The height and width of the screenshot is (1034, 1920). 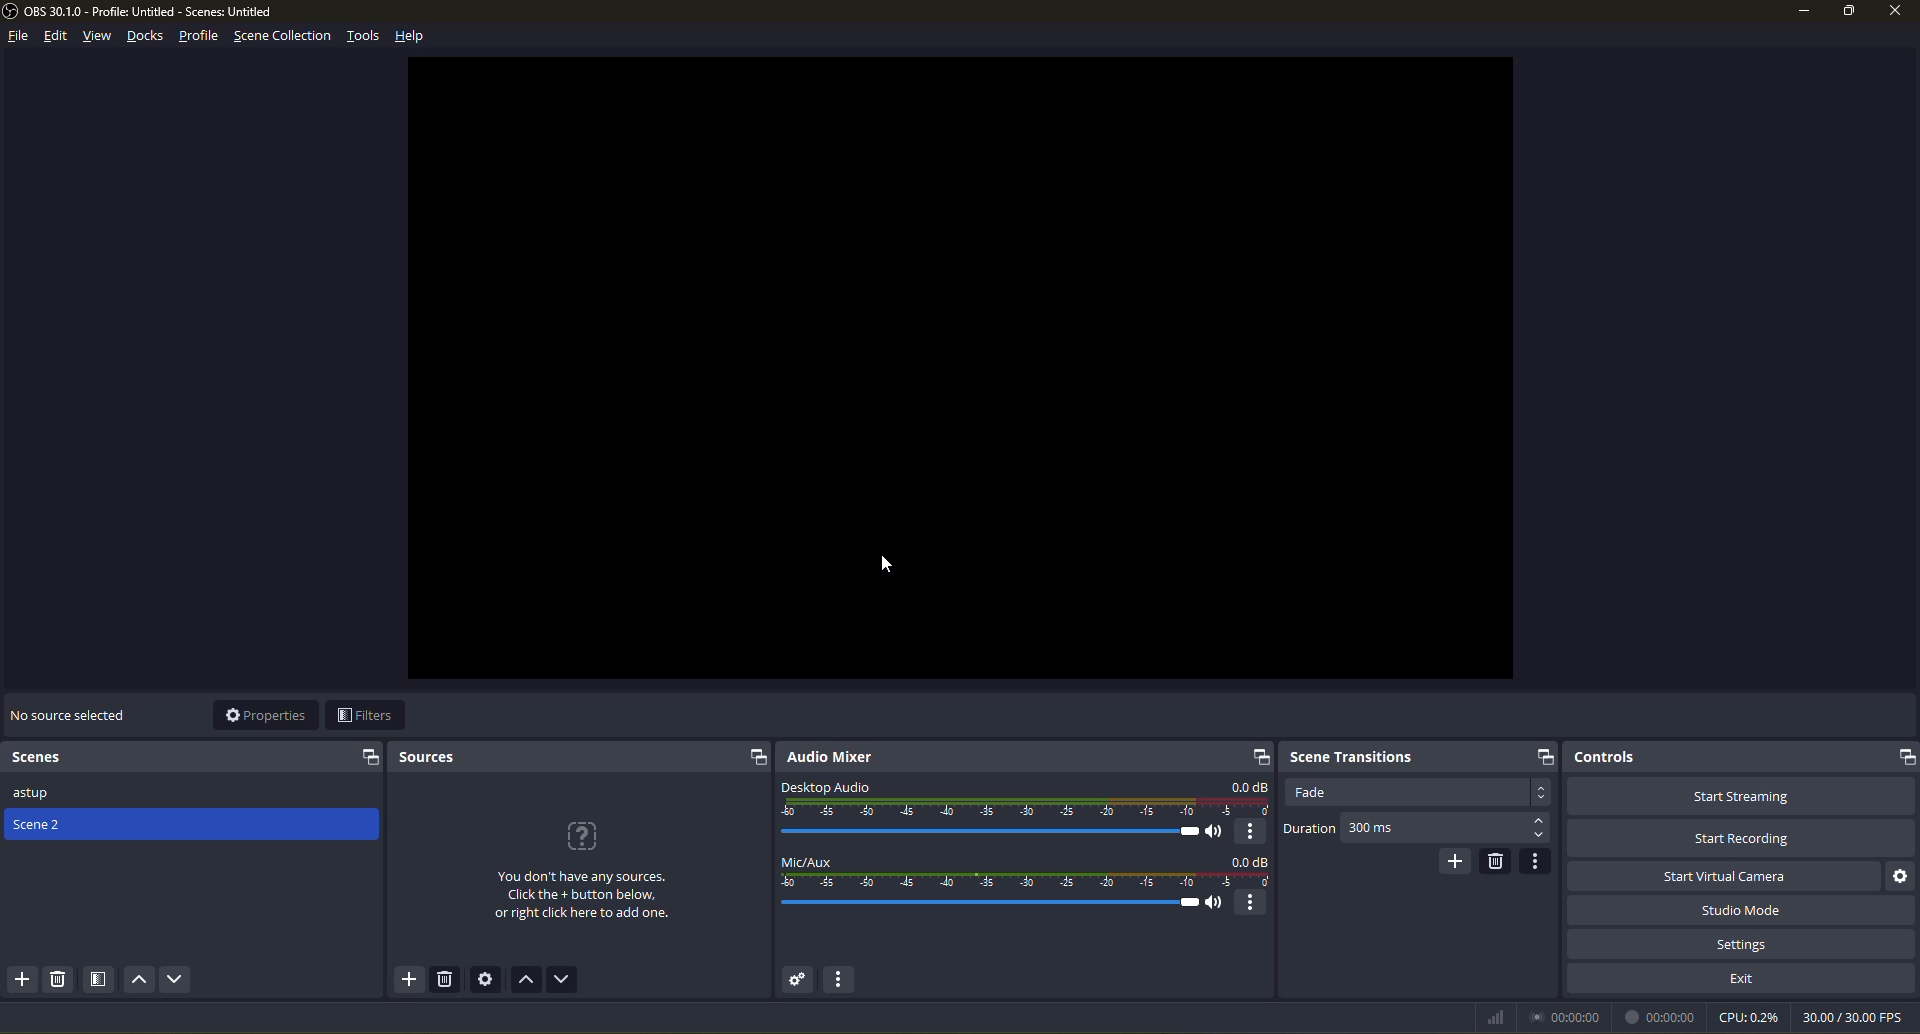 I want to click on sound level, so click(x=987, y=831).